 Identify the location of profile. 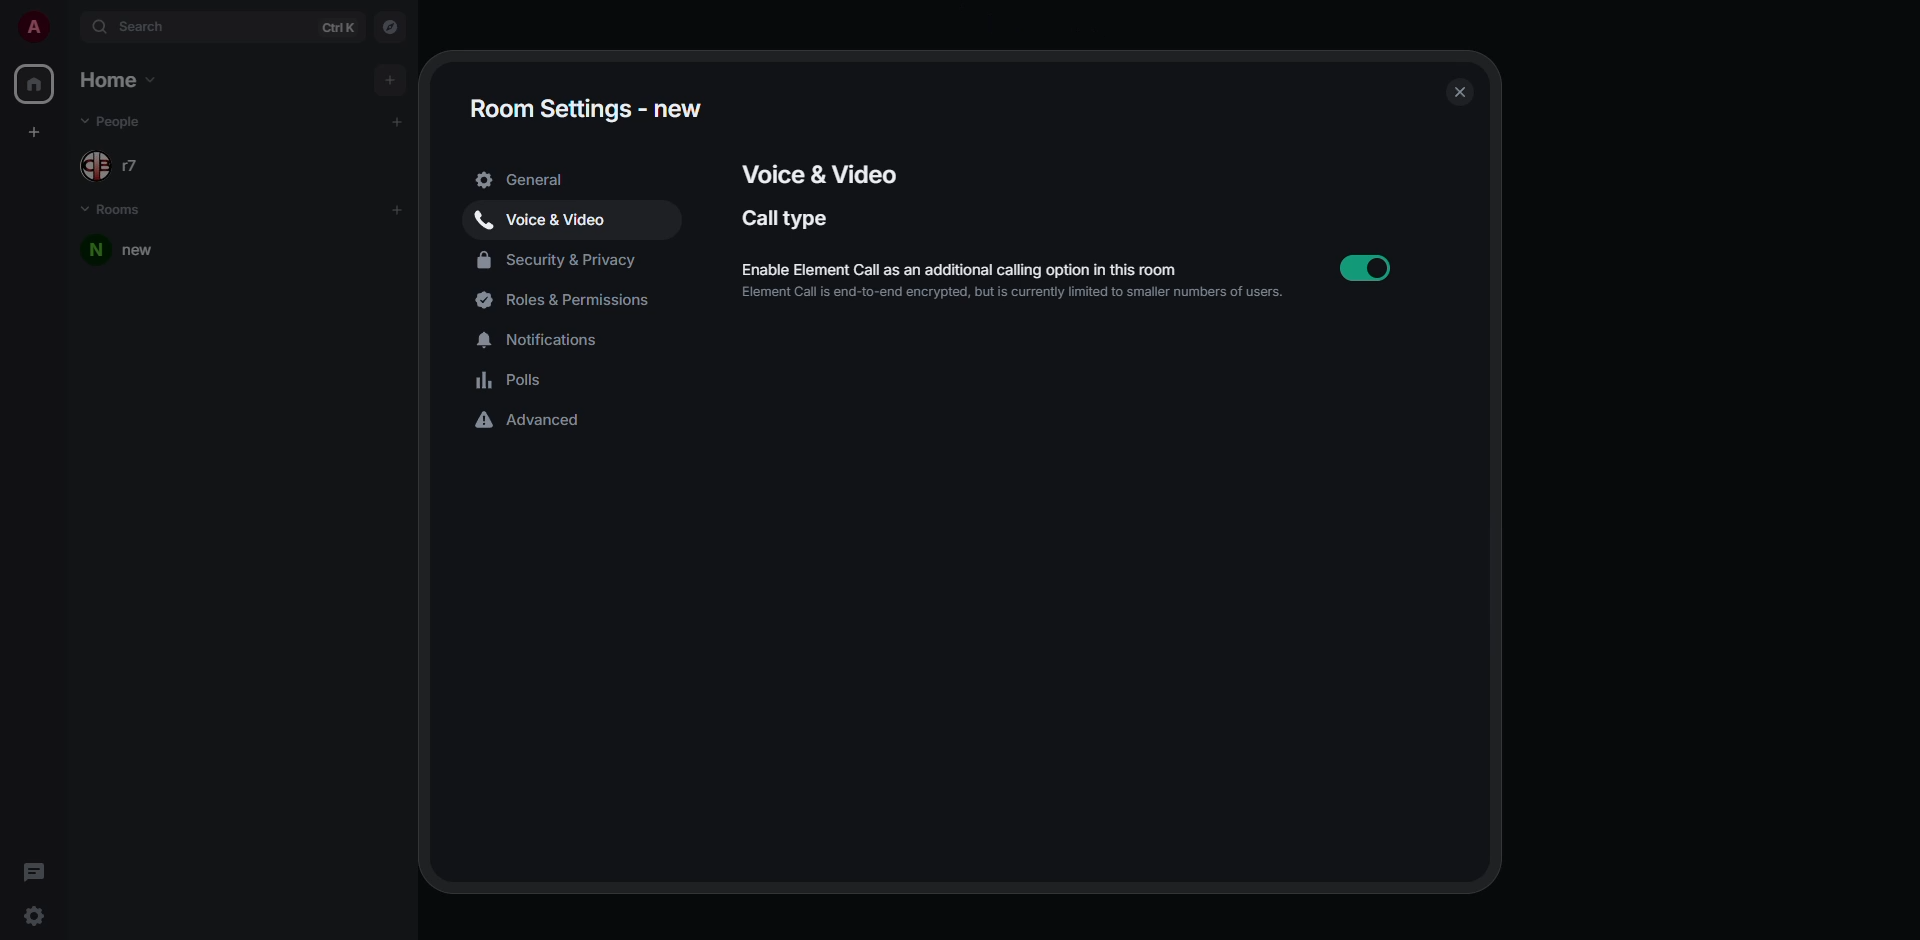
(33, 26).